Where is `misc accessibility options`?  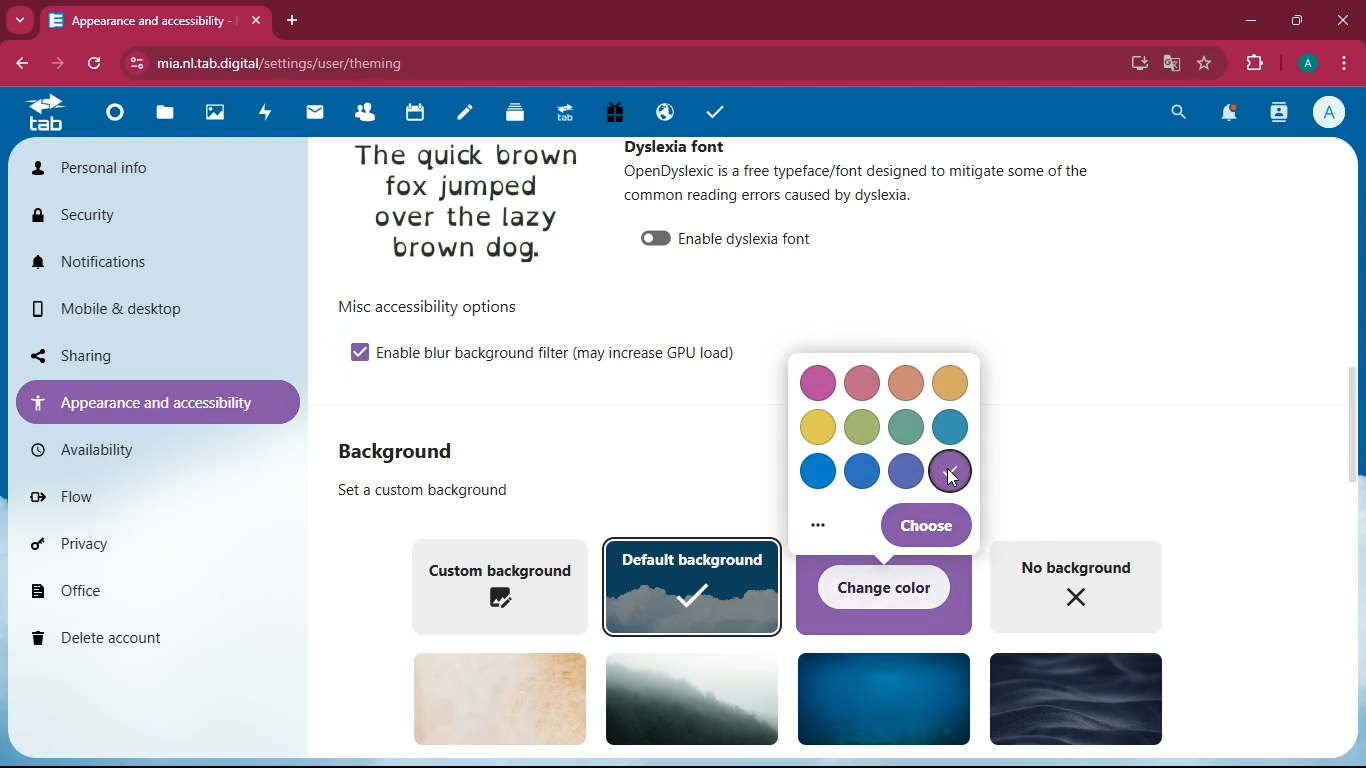
misc accessibility options is located at coordinates (442, 306).